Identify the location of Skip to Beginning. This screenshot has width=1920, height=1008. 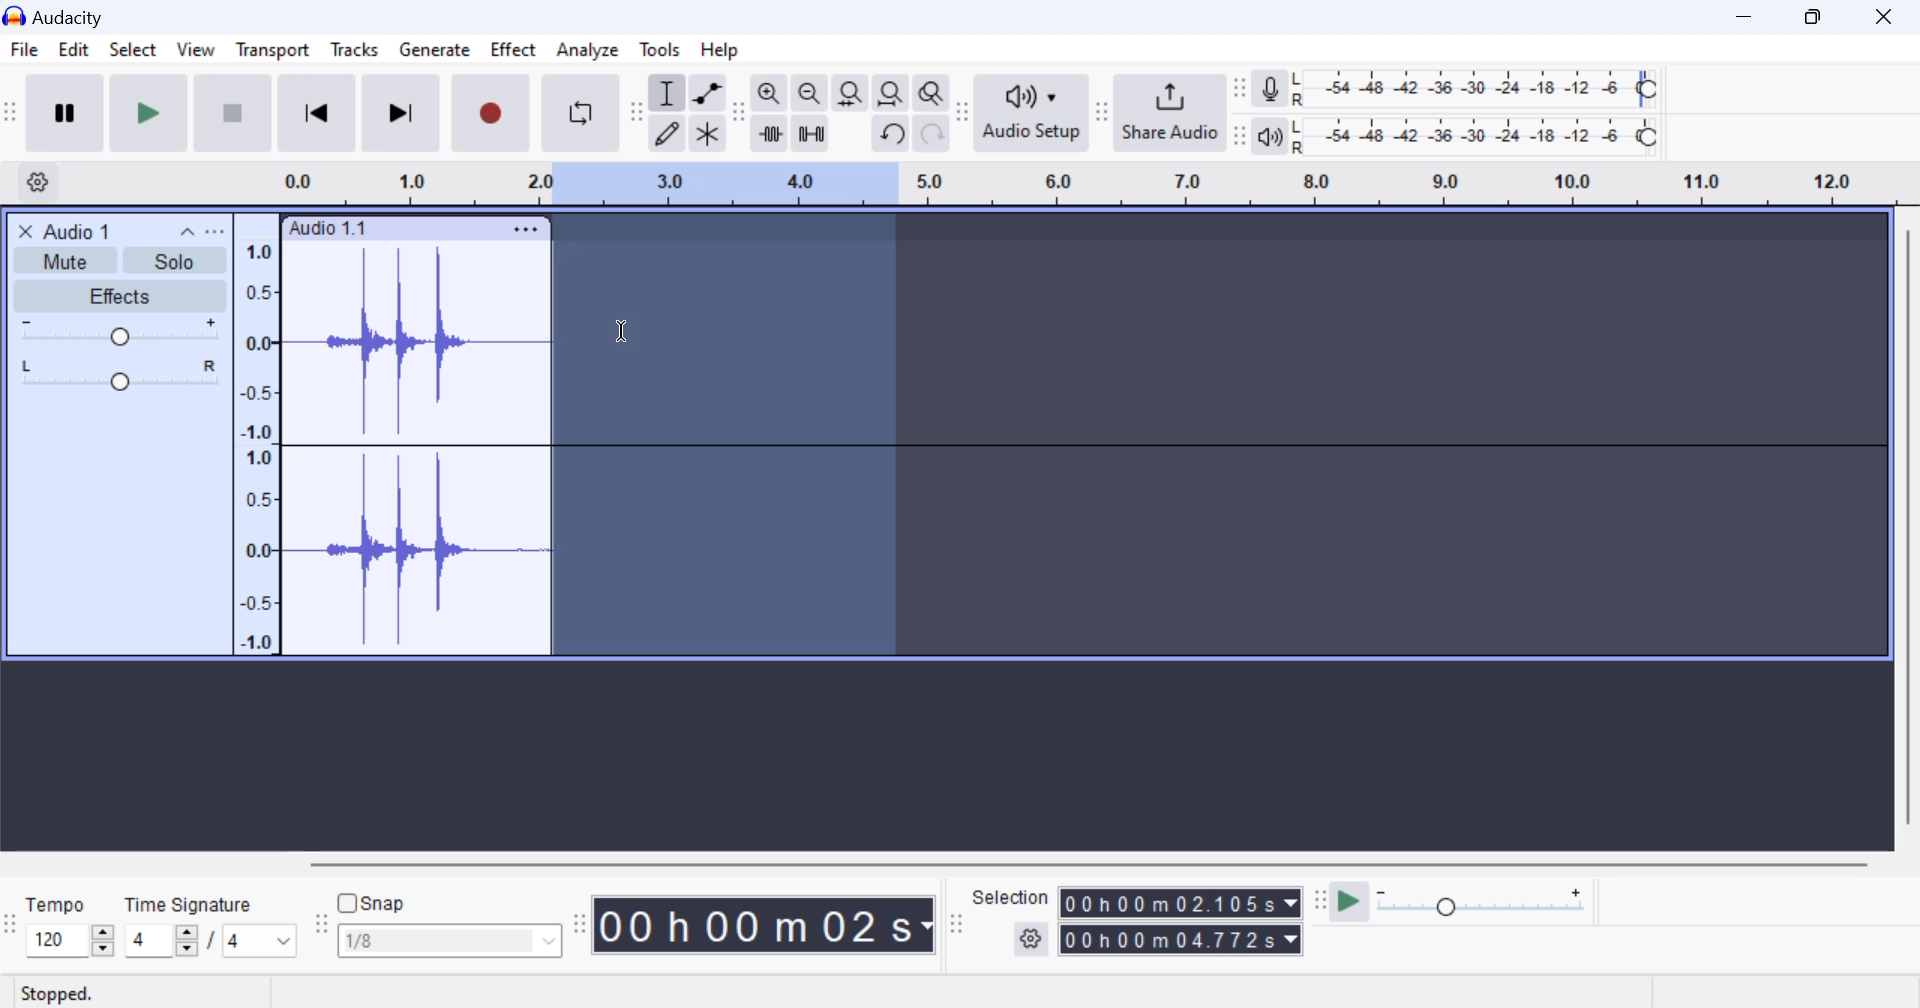
(316, 114).